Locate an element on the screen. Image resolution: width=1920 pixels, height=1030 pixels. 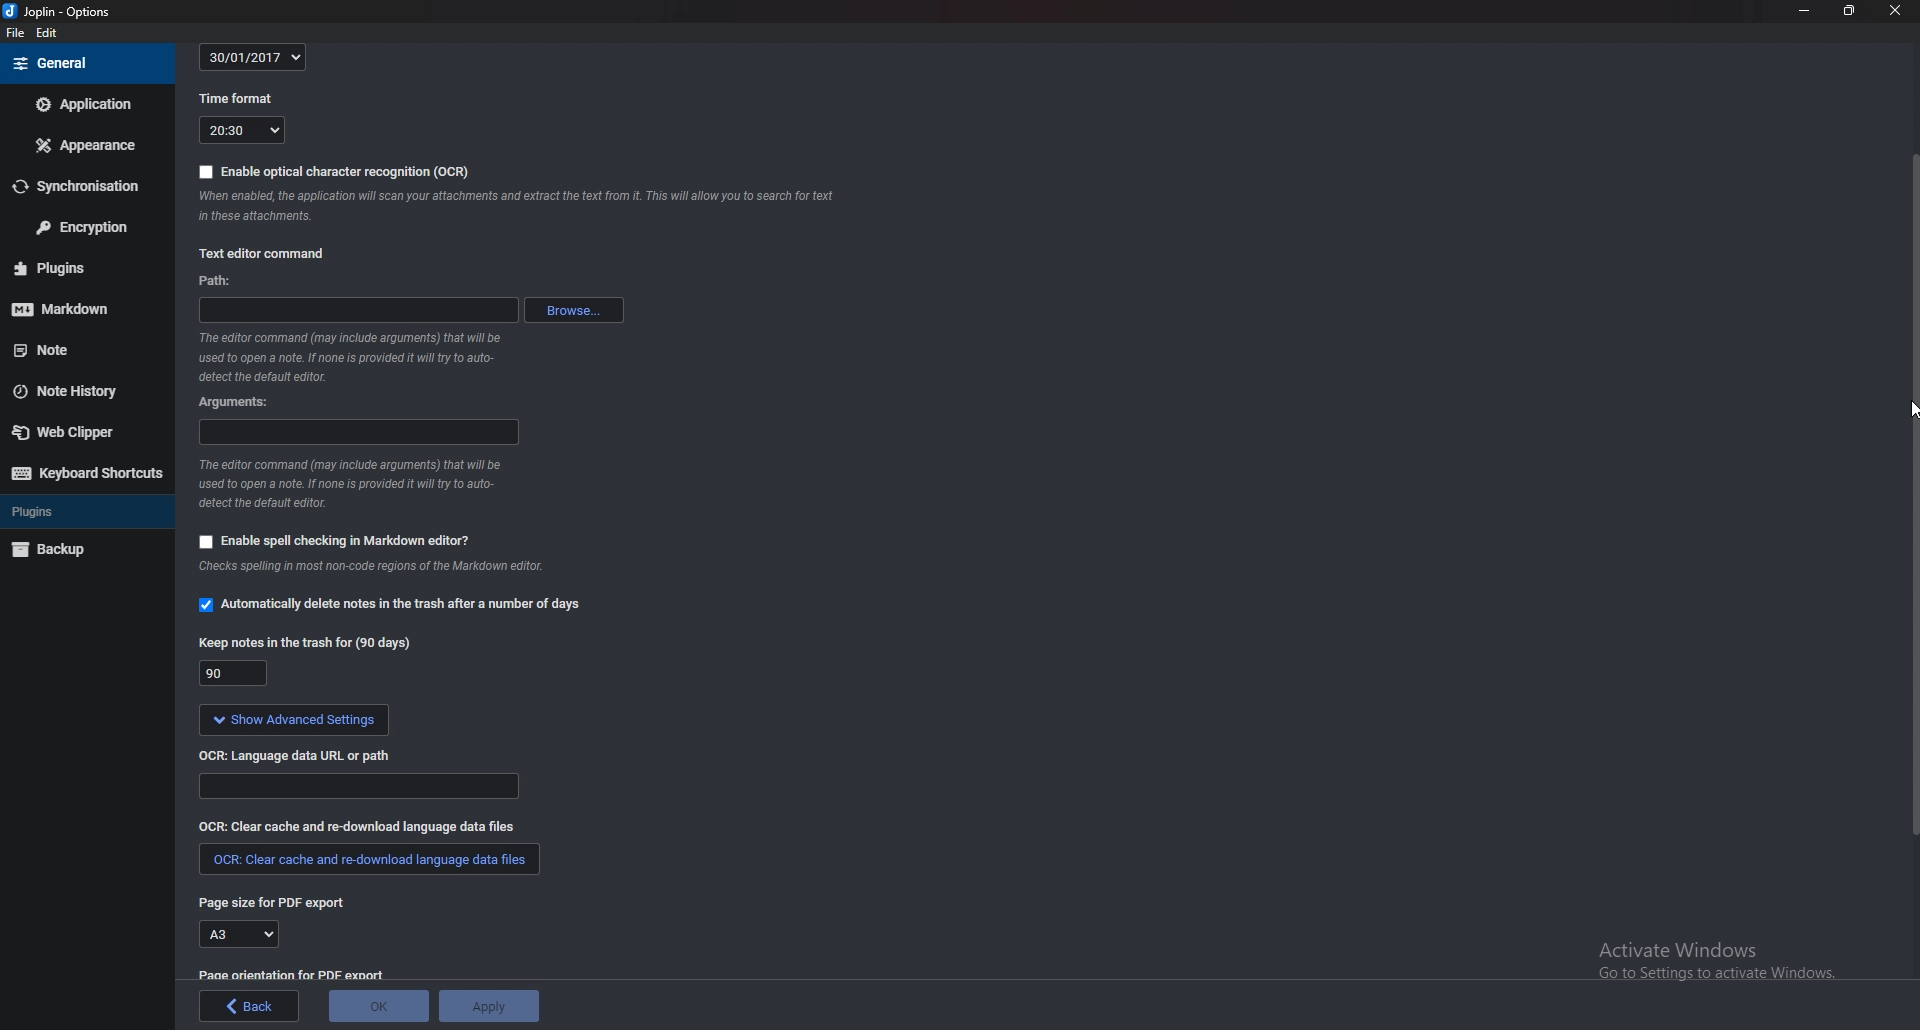
Arguments is located at coordinates (236, 403).